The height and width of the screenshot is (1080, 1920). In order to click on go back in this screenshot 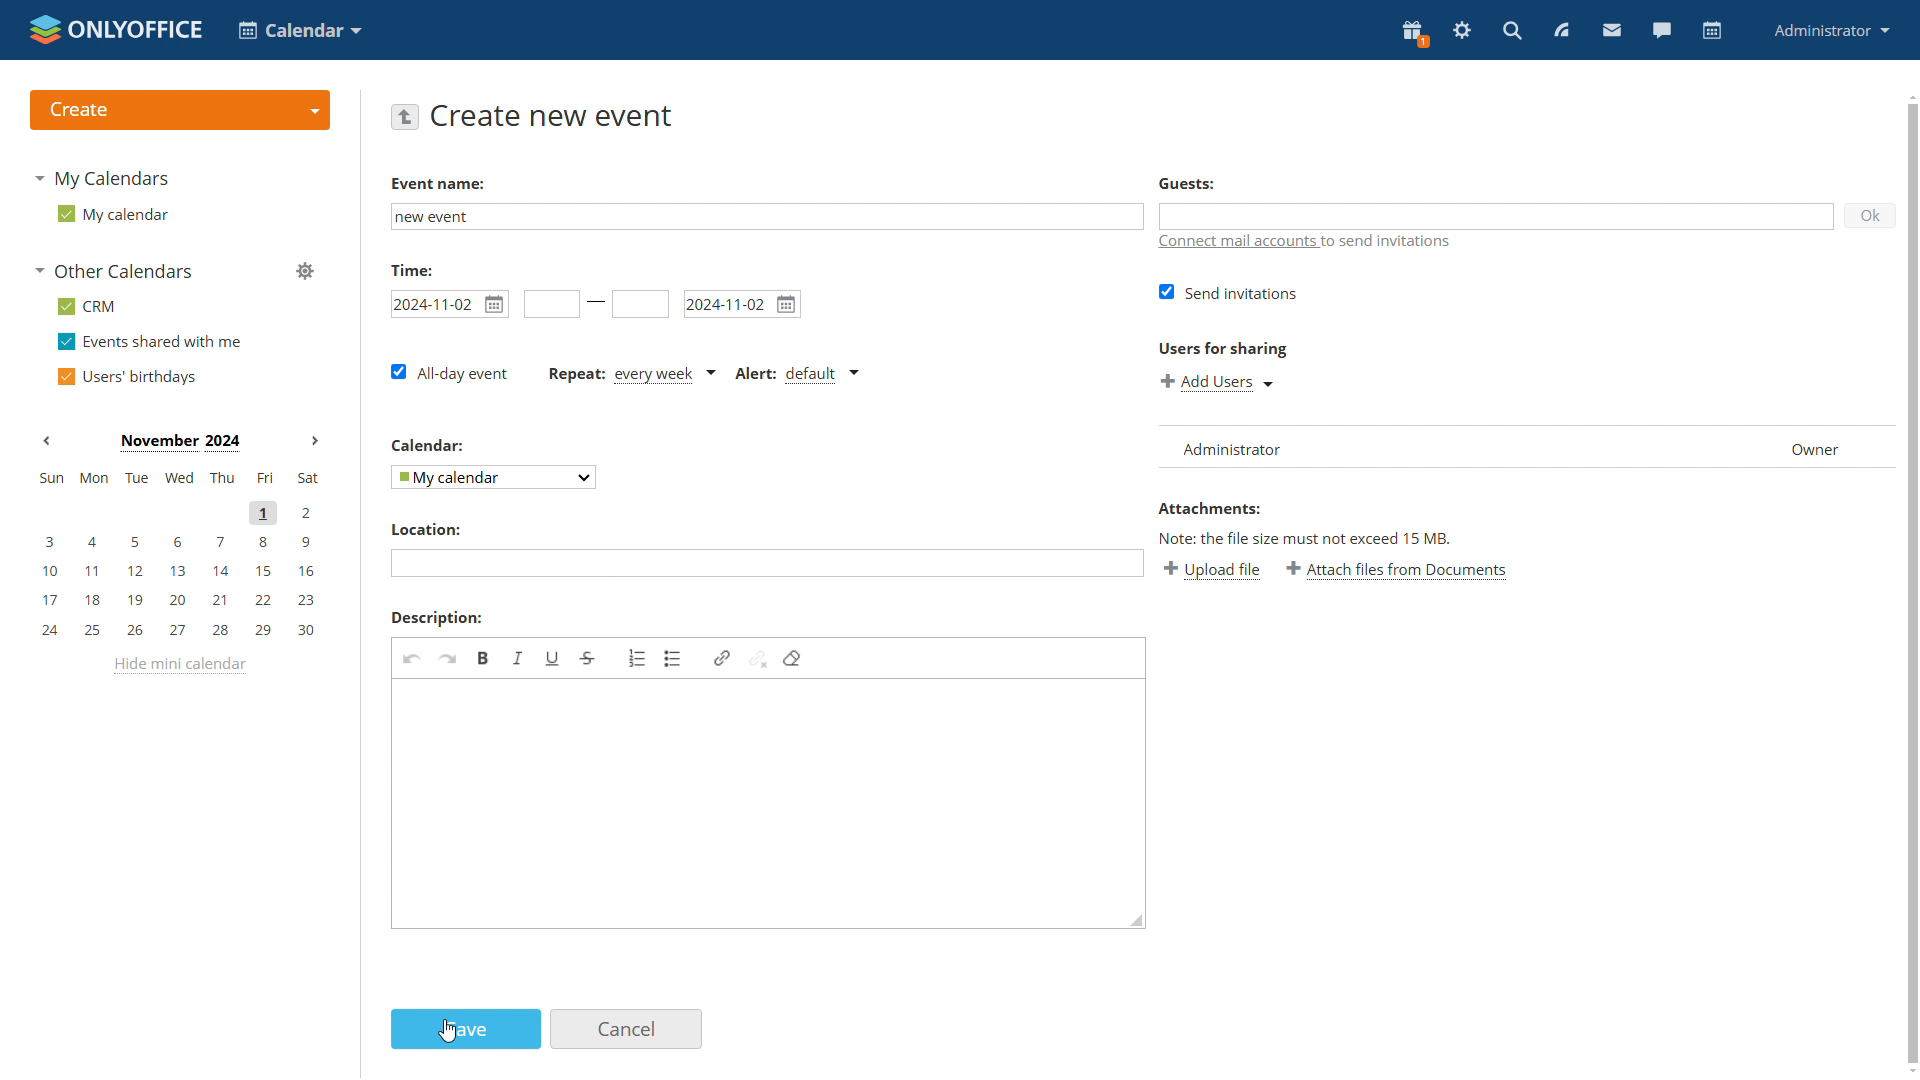, I will do `click(406, 117)`.